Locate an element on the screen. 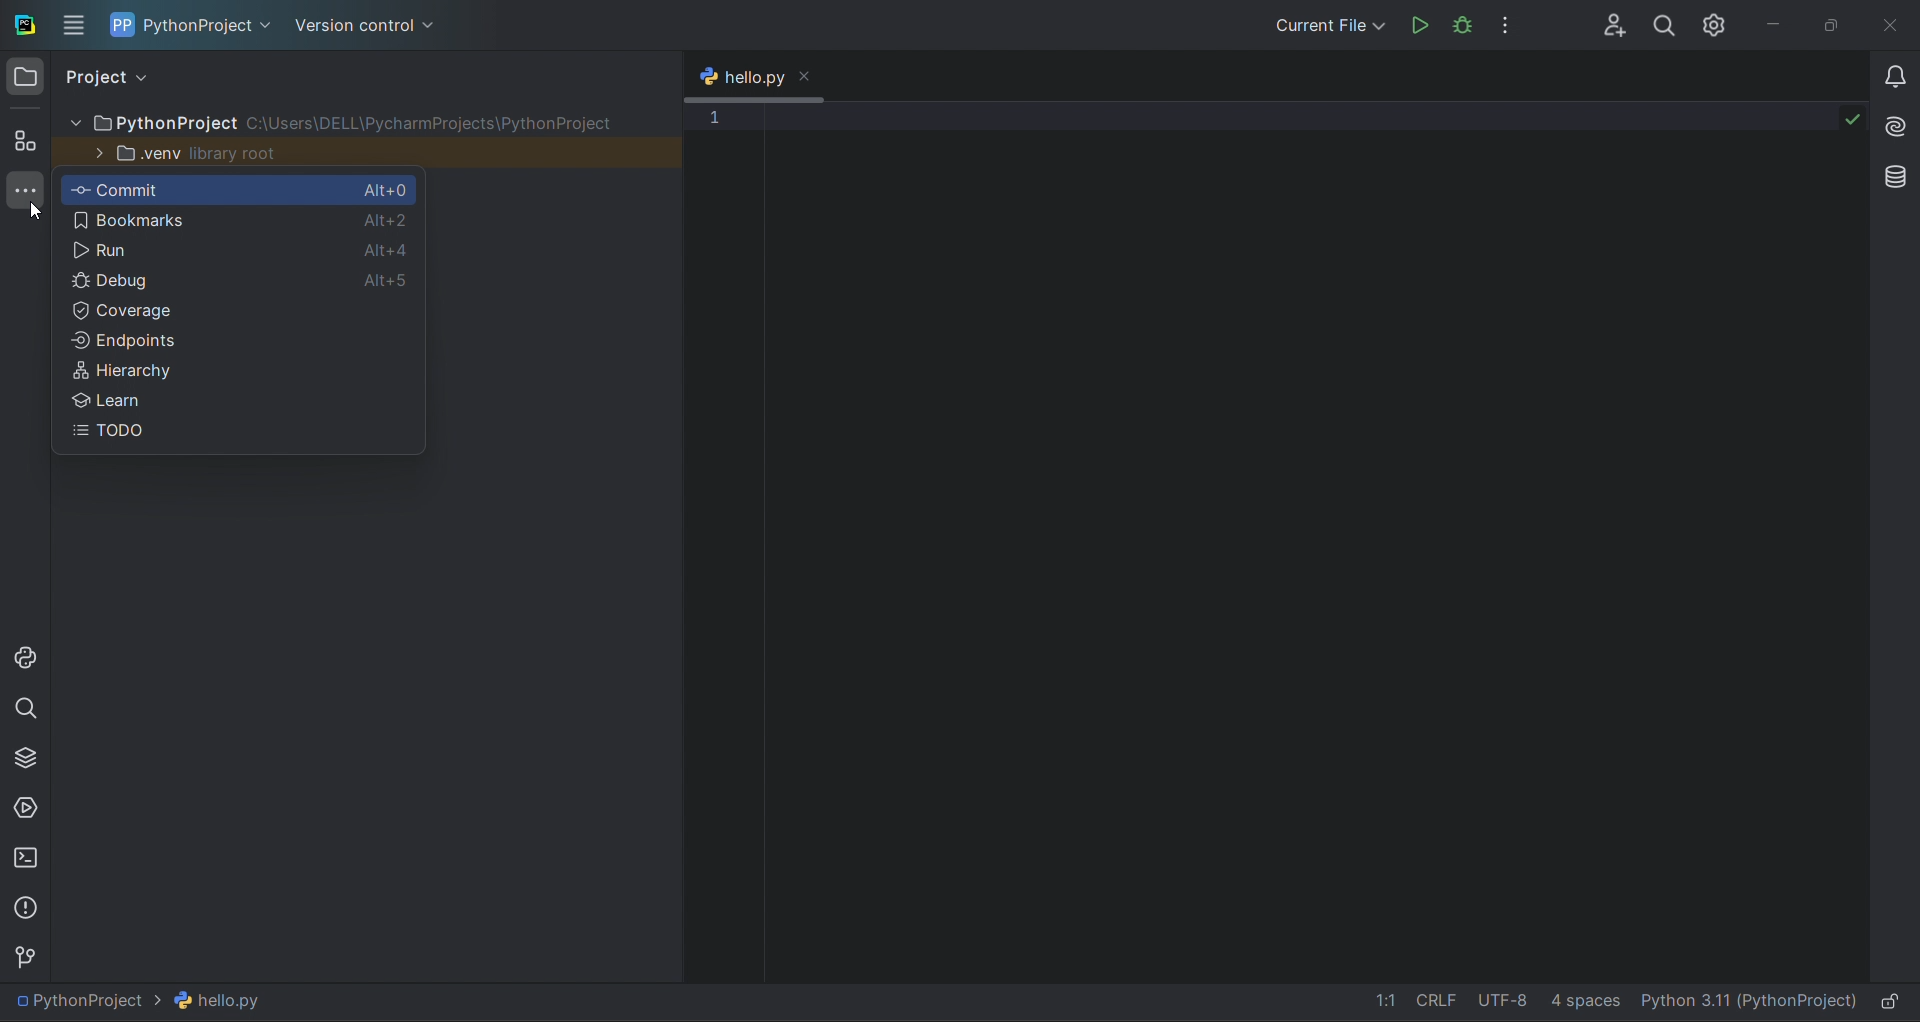 The image size is (1920, 1022). hierarchy is located at coordinates (236, 367).